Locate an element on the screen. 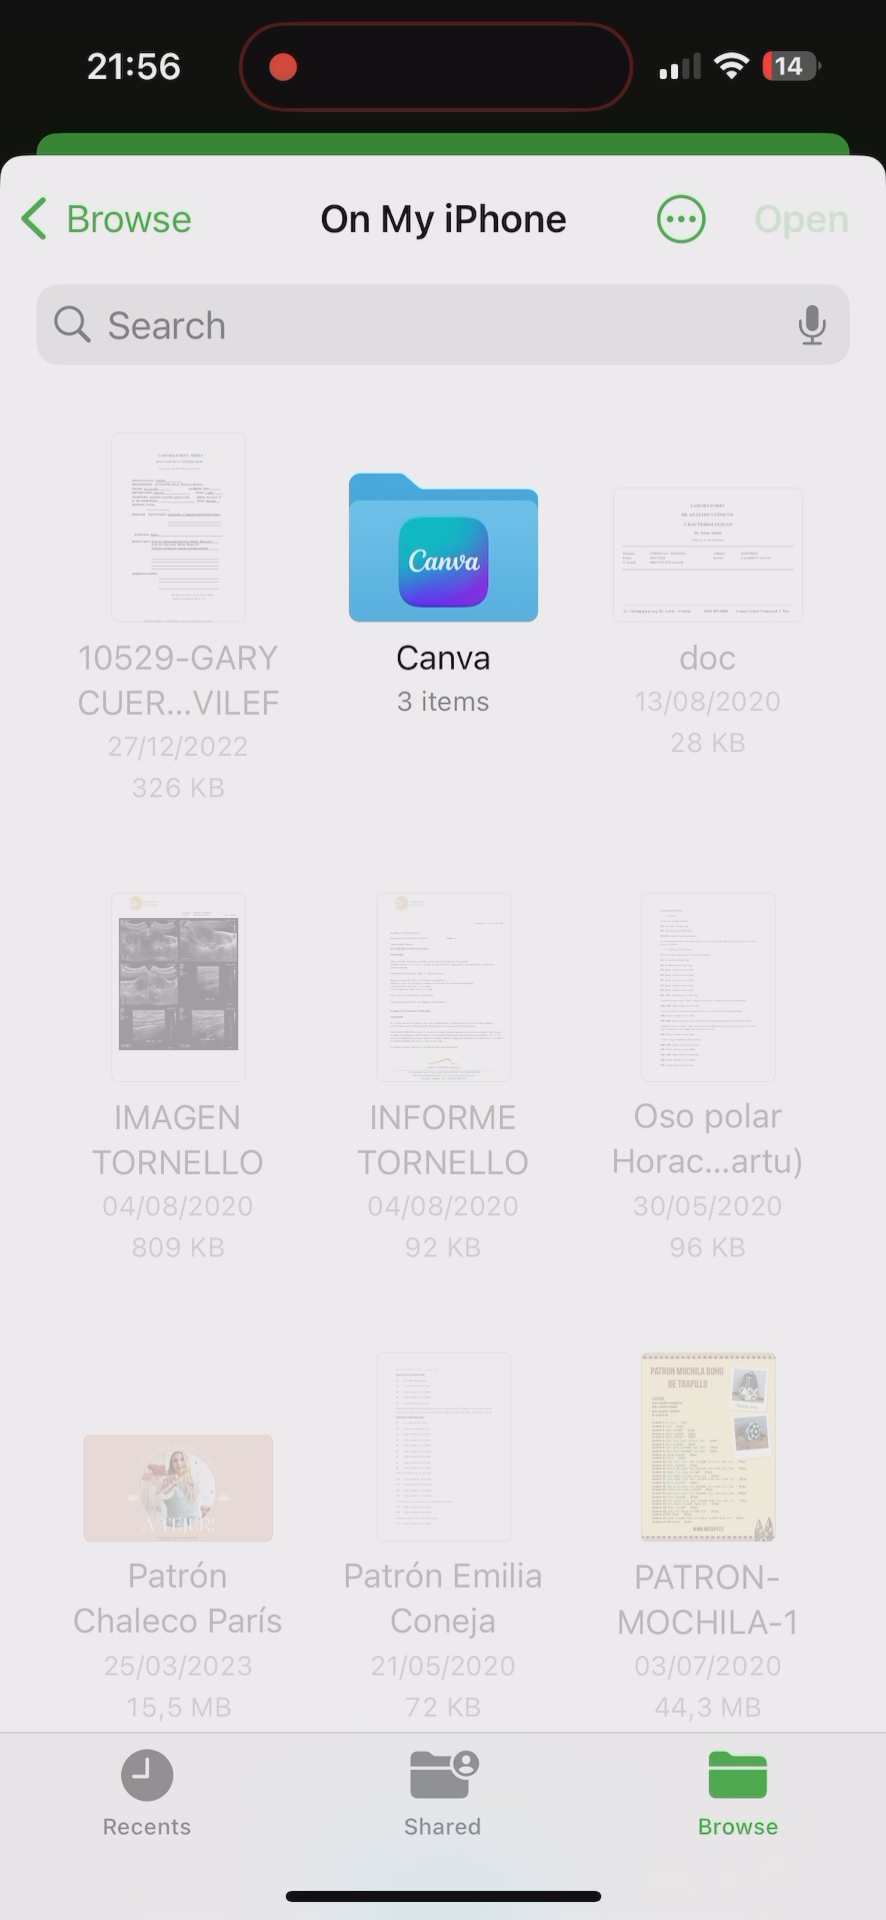 Image resolution: width=886 pixels, height=1920 pixels. search is located at coordinates (417, 325).